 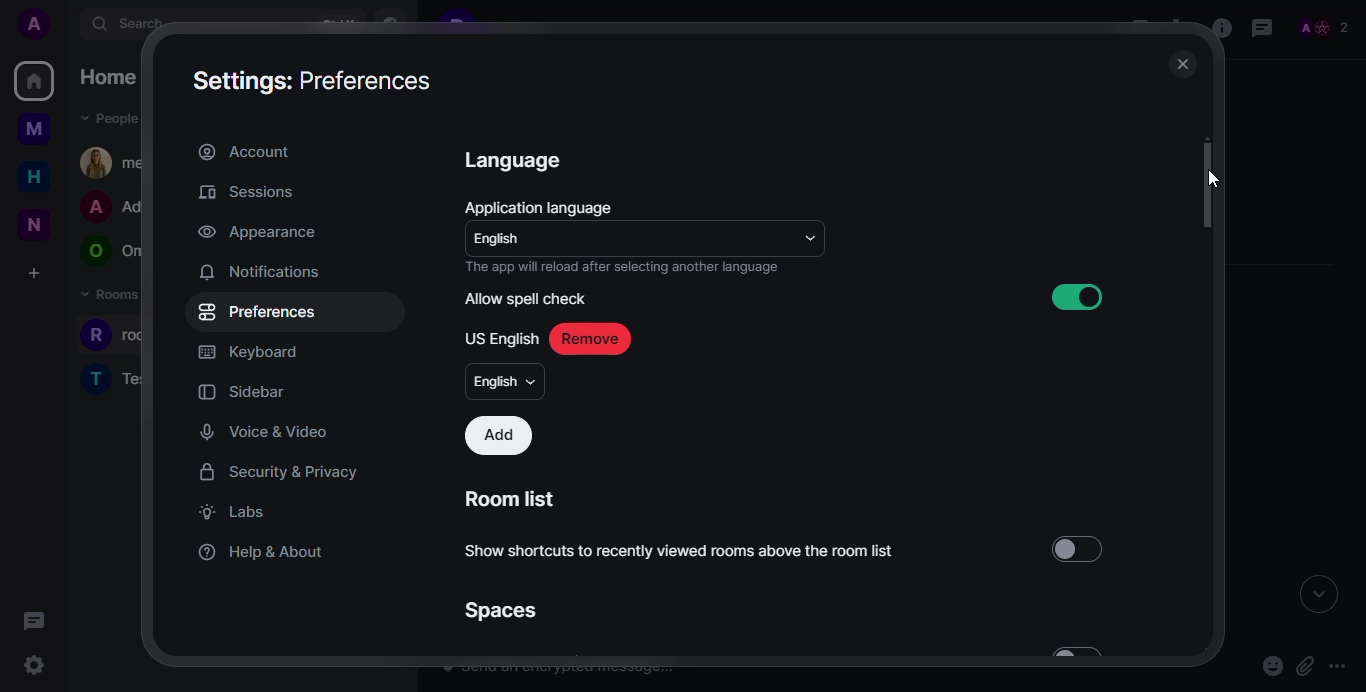 What do you see at coordinates (33, 177) in the screenshot?
I see `home` at bounding box center [33, 177].